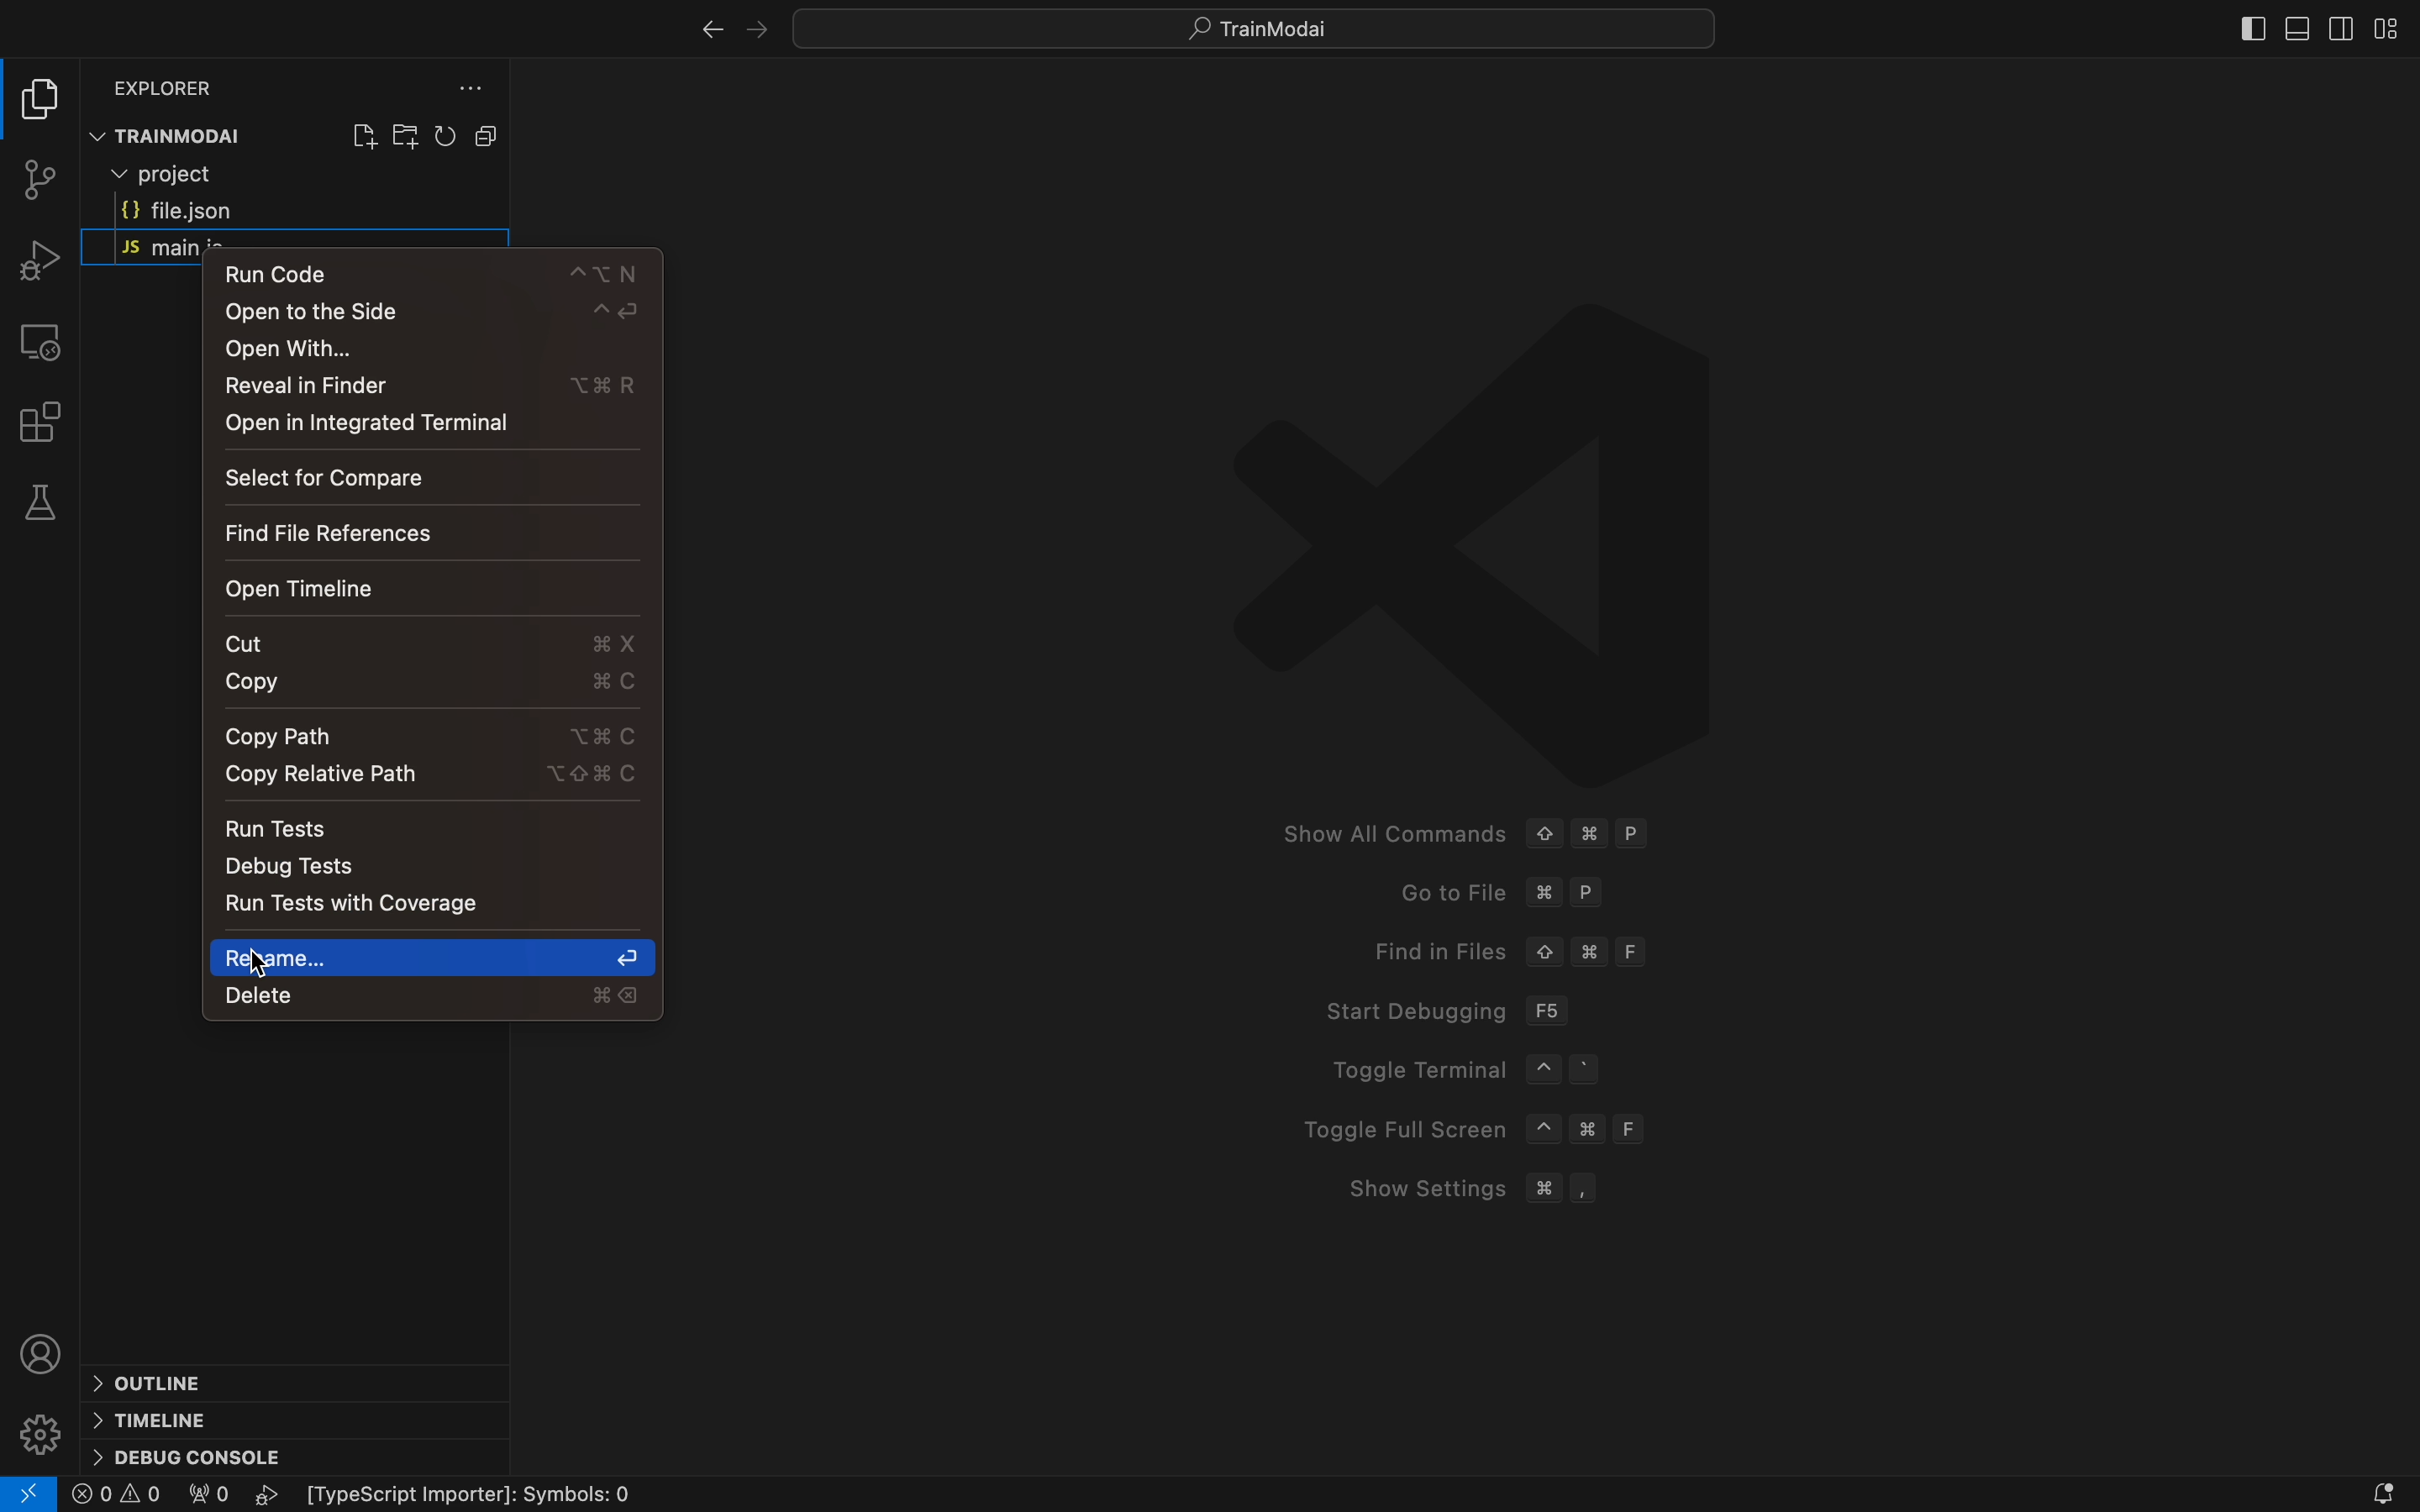 The height and width of the screenshot is (1512, 2420). What do you see at coordinates (38, 257) in the screenshot?
I see `debugger` at bounding box center [38, 257].